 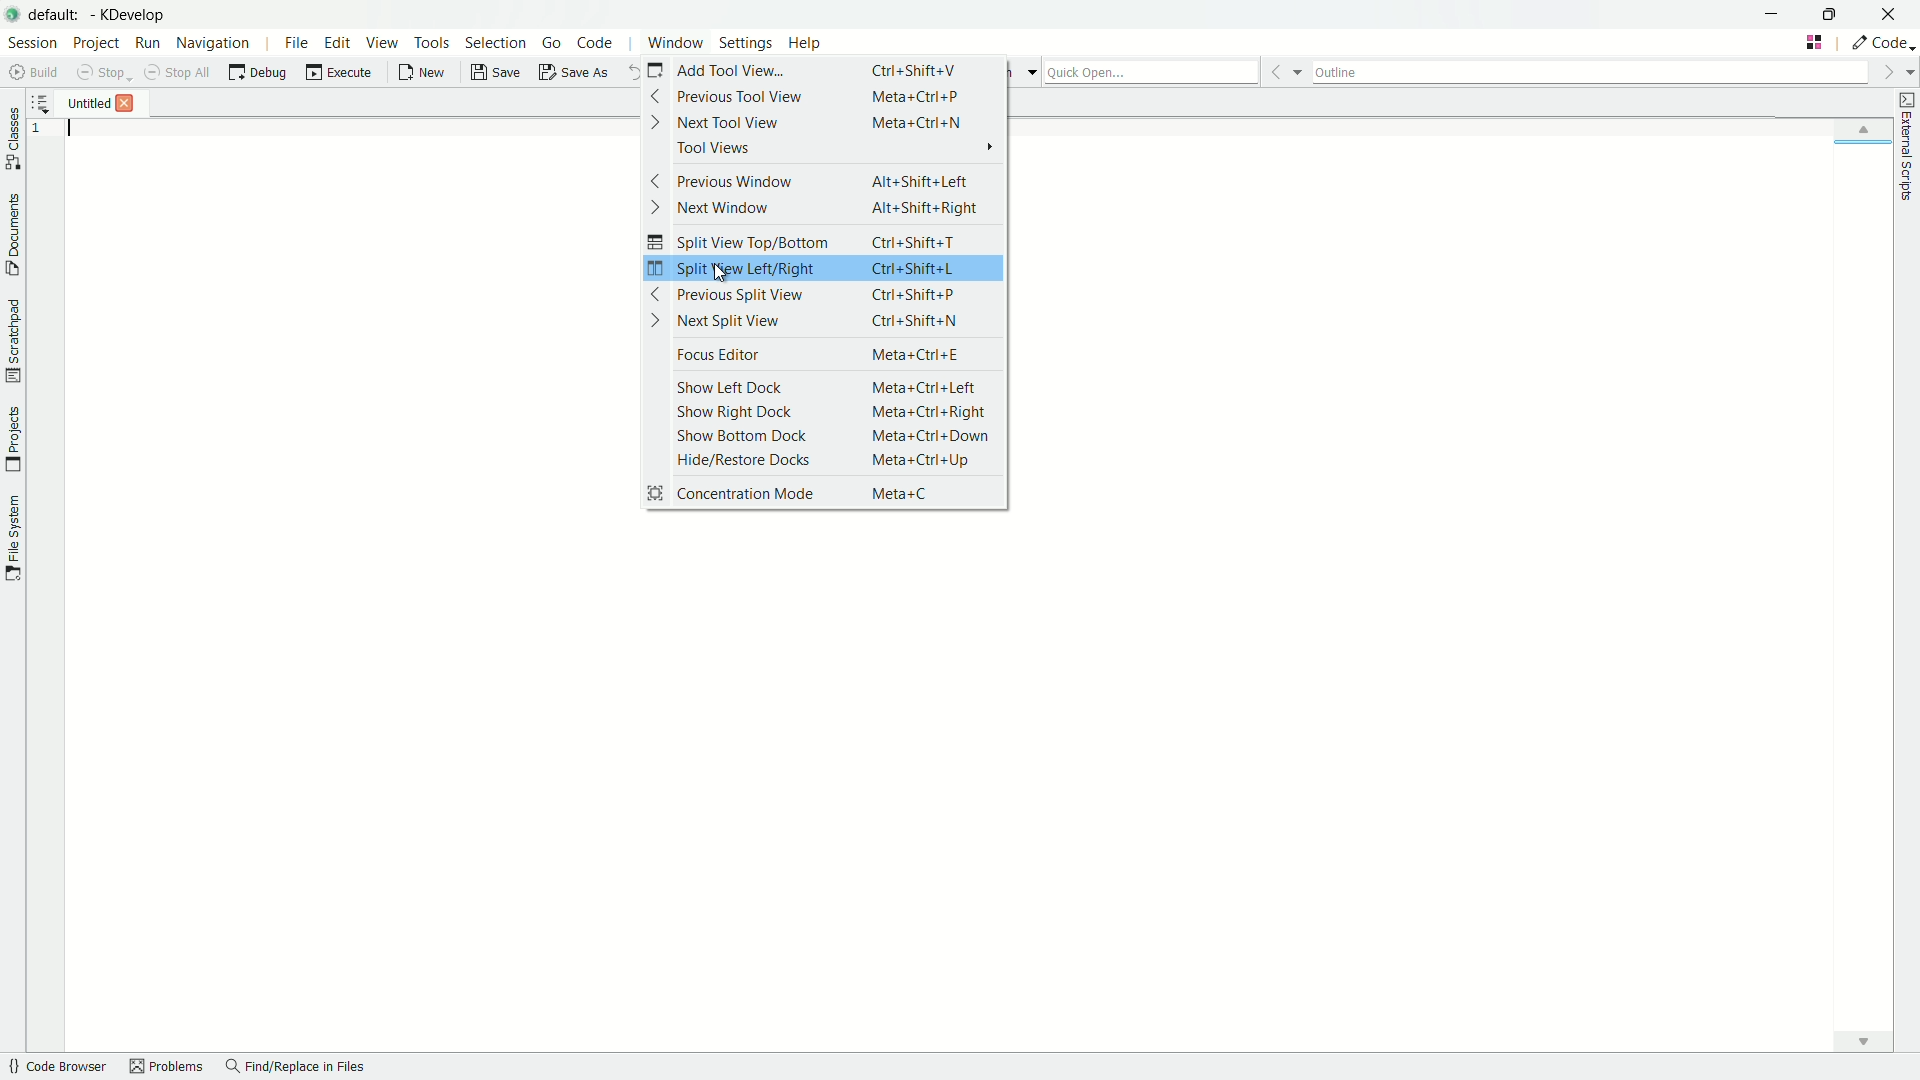 What do you see at coordinates (927, 408) in the screenshot?
I see `meta+Ctrl+Right` at bounding box center [927, 408].